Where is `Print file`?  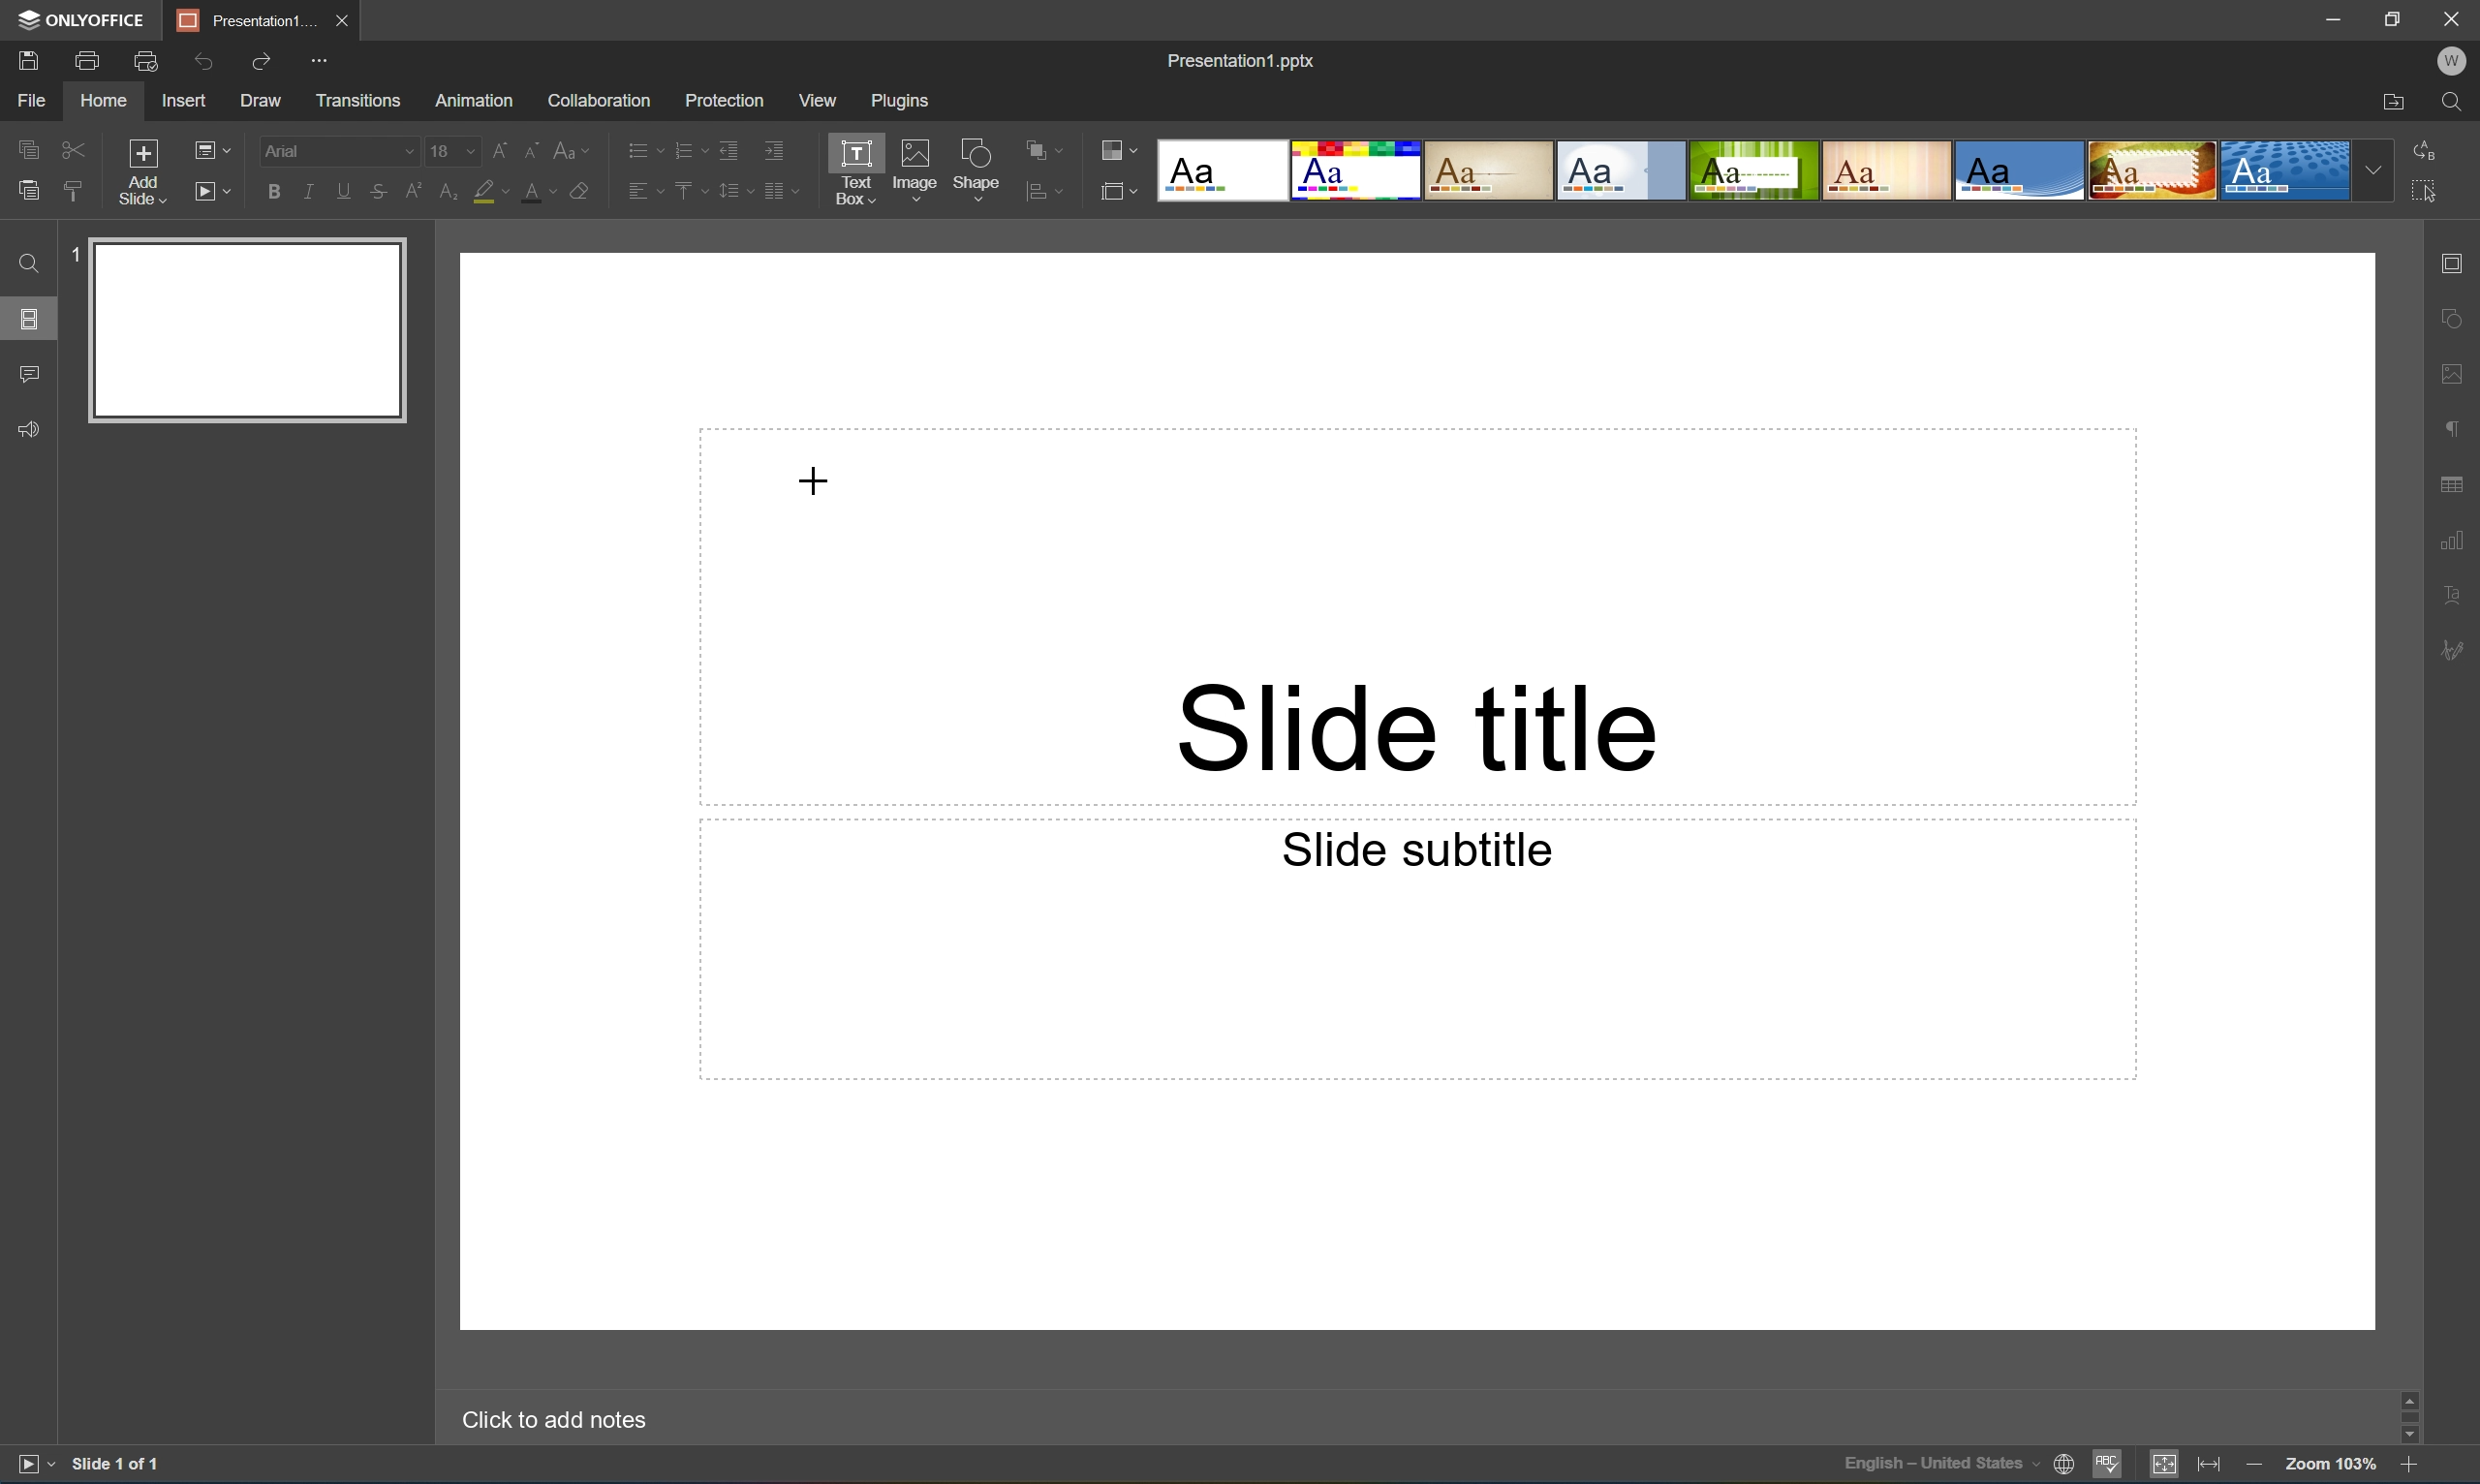
Print file is located at coordinates (89, 61).